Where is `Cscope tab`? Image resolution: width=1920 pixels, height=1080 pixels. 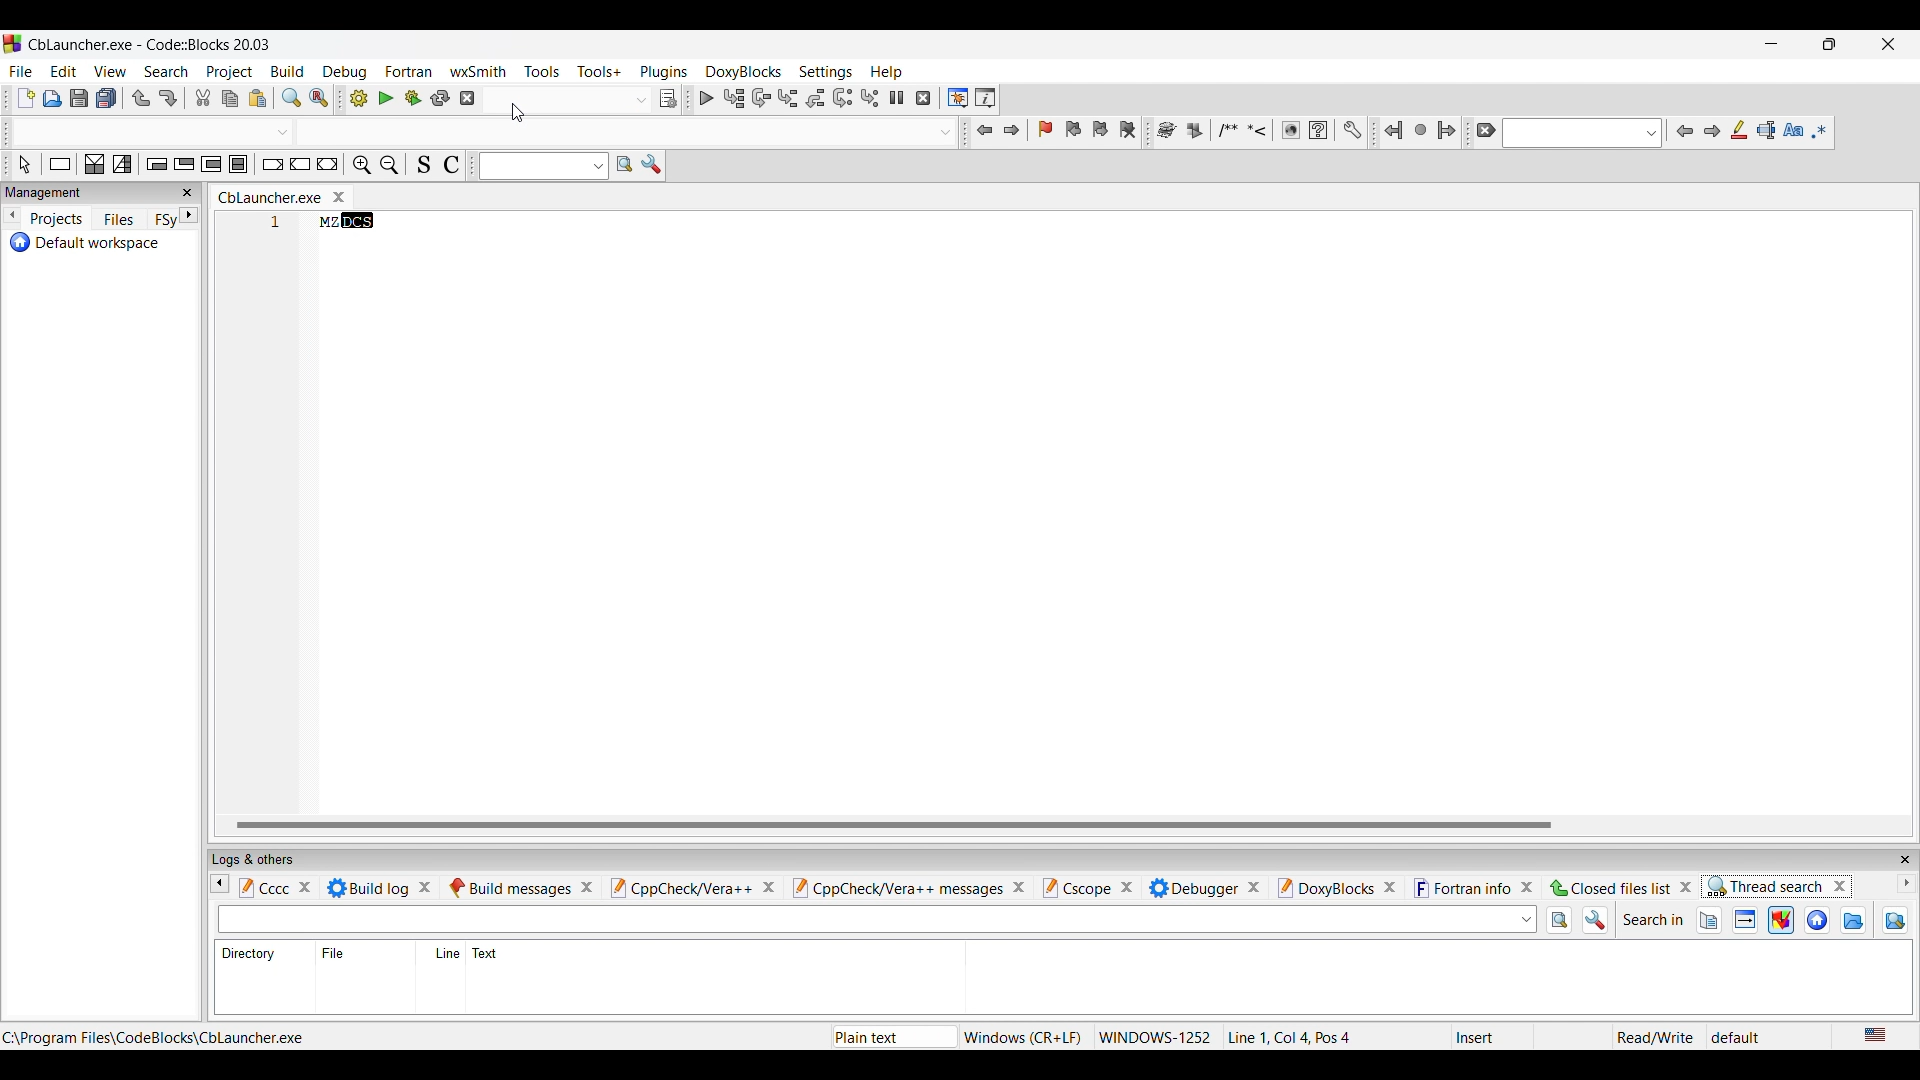
Cscope tab is located at coordinates (1078, 888).